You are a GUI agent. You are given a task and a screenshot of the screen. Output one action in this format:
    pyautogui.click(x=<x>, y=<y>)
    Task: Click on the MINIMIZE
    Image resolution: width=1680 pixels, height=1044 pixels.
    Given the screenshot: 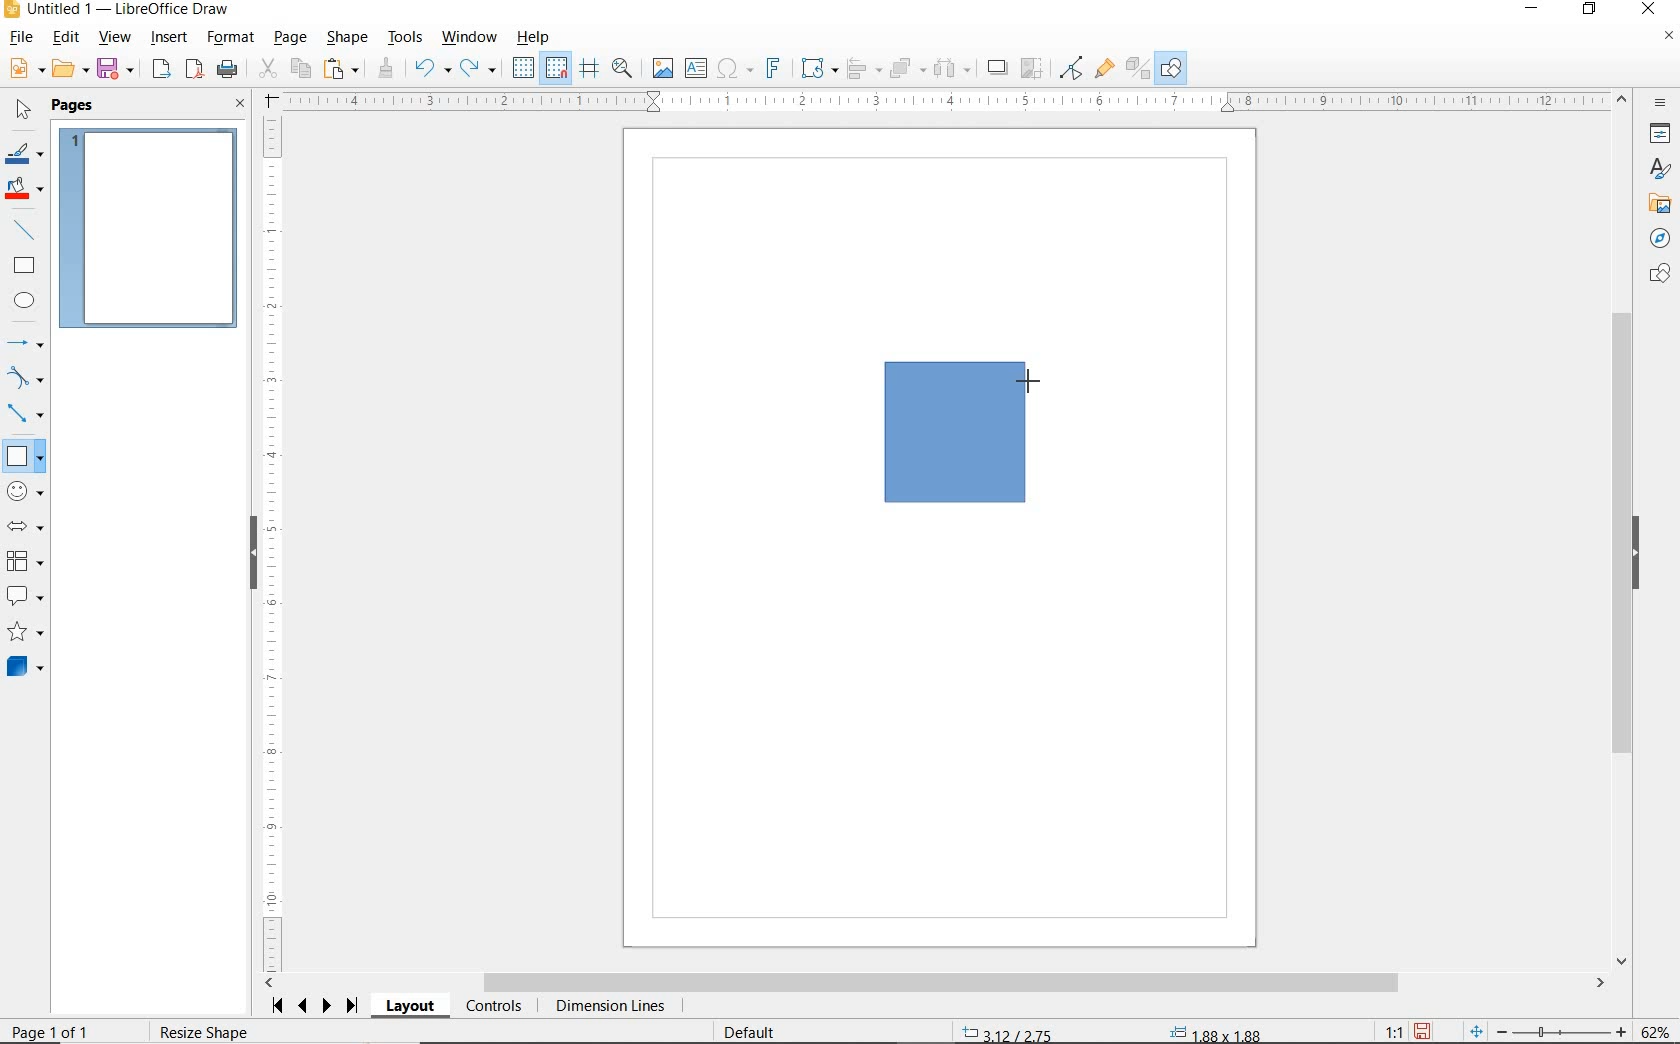 What is the action you would take?
    pyautogui.click(x=1537, y=10)
    